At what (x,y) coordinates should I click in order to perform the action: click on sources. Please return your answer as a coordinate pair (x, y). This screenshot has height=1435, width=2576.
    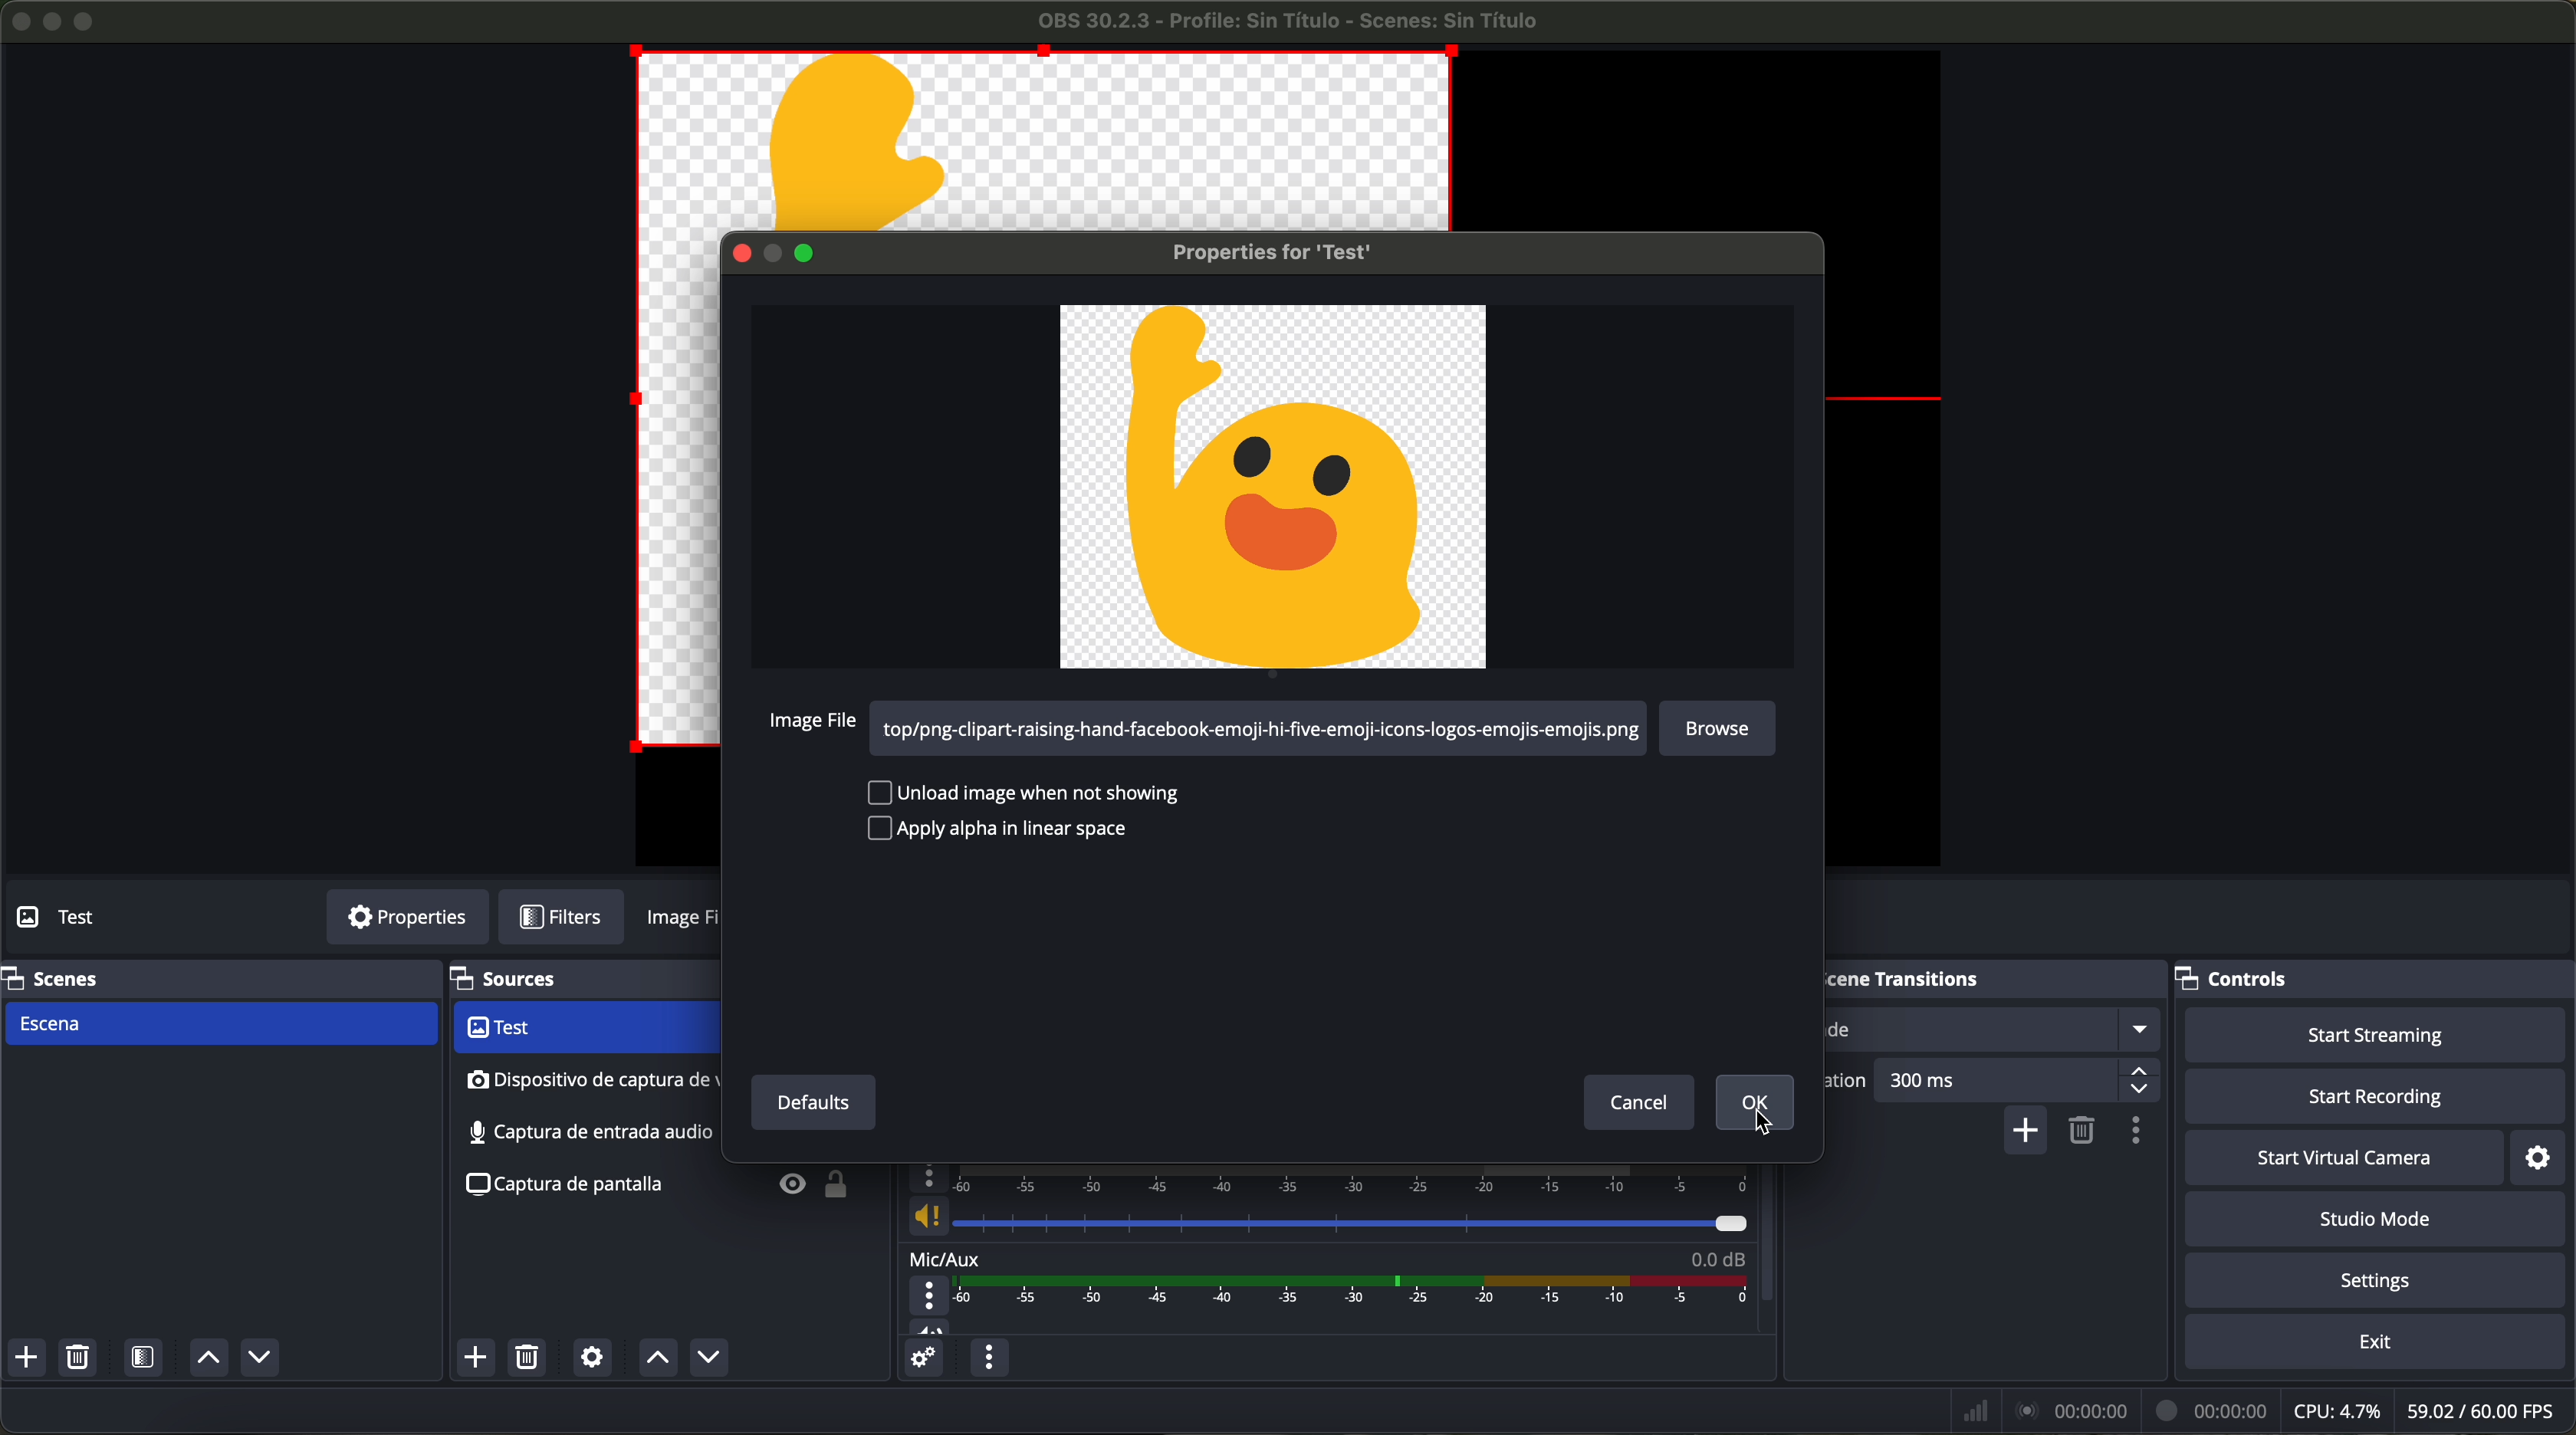
    Looking at the image, I should click on (530, 980).